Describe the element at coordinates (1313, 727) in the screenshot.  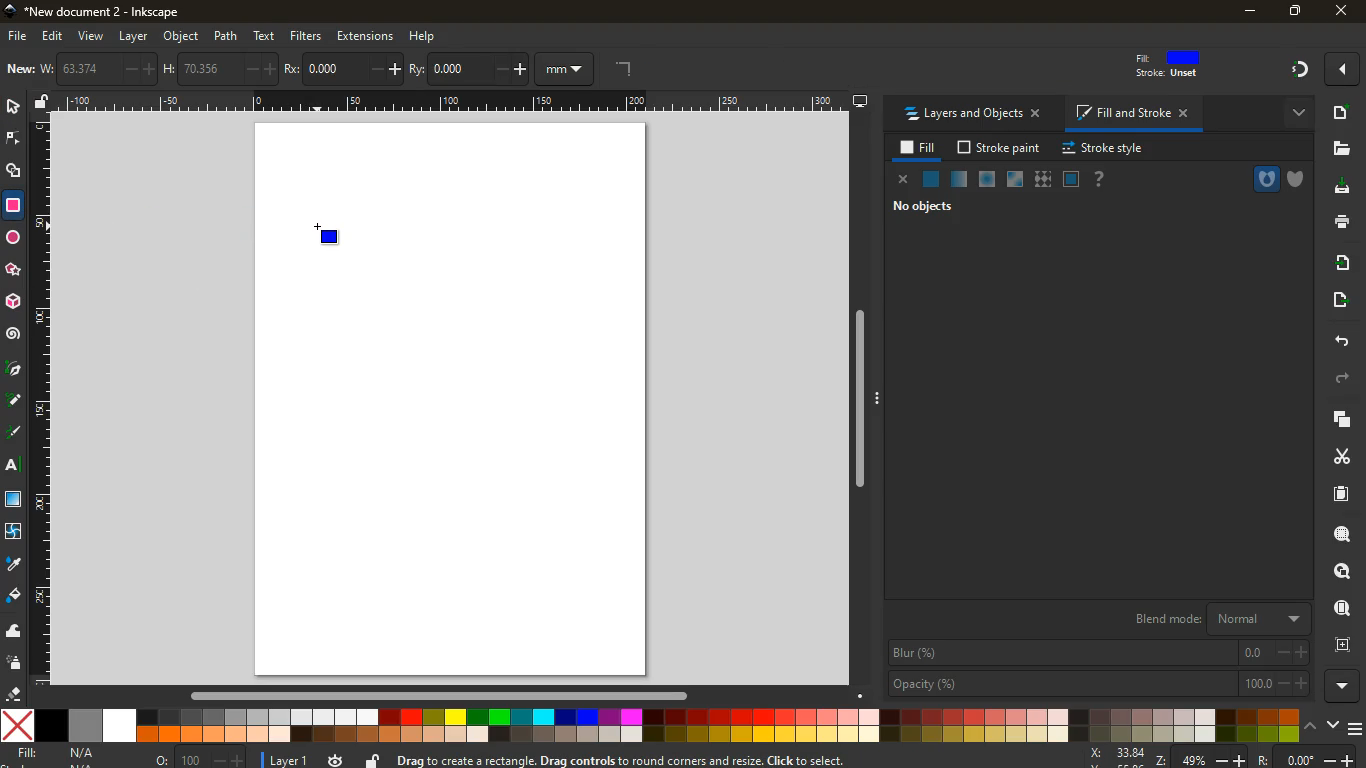
I see `up` at that location.